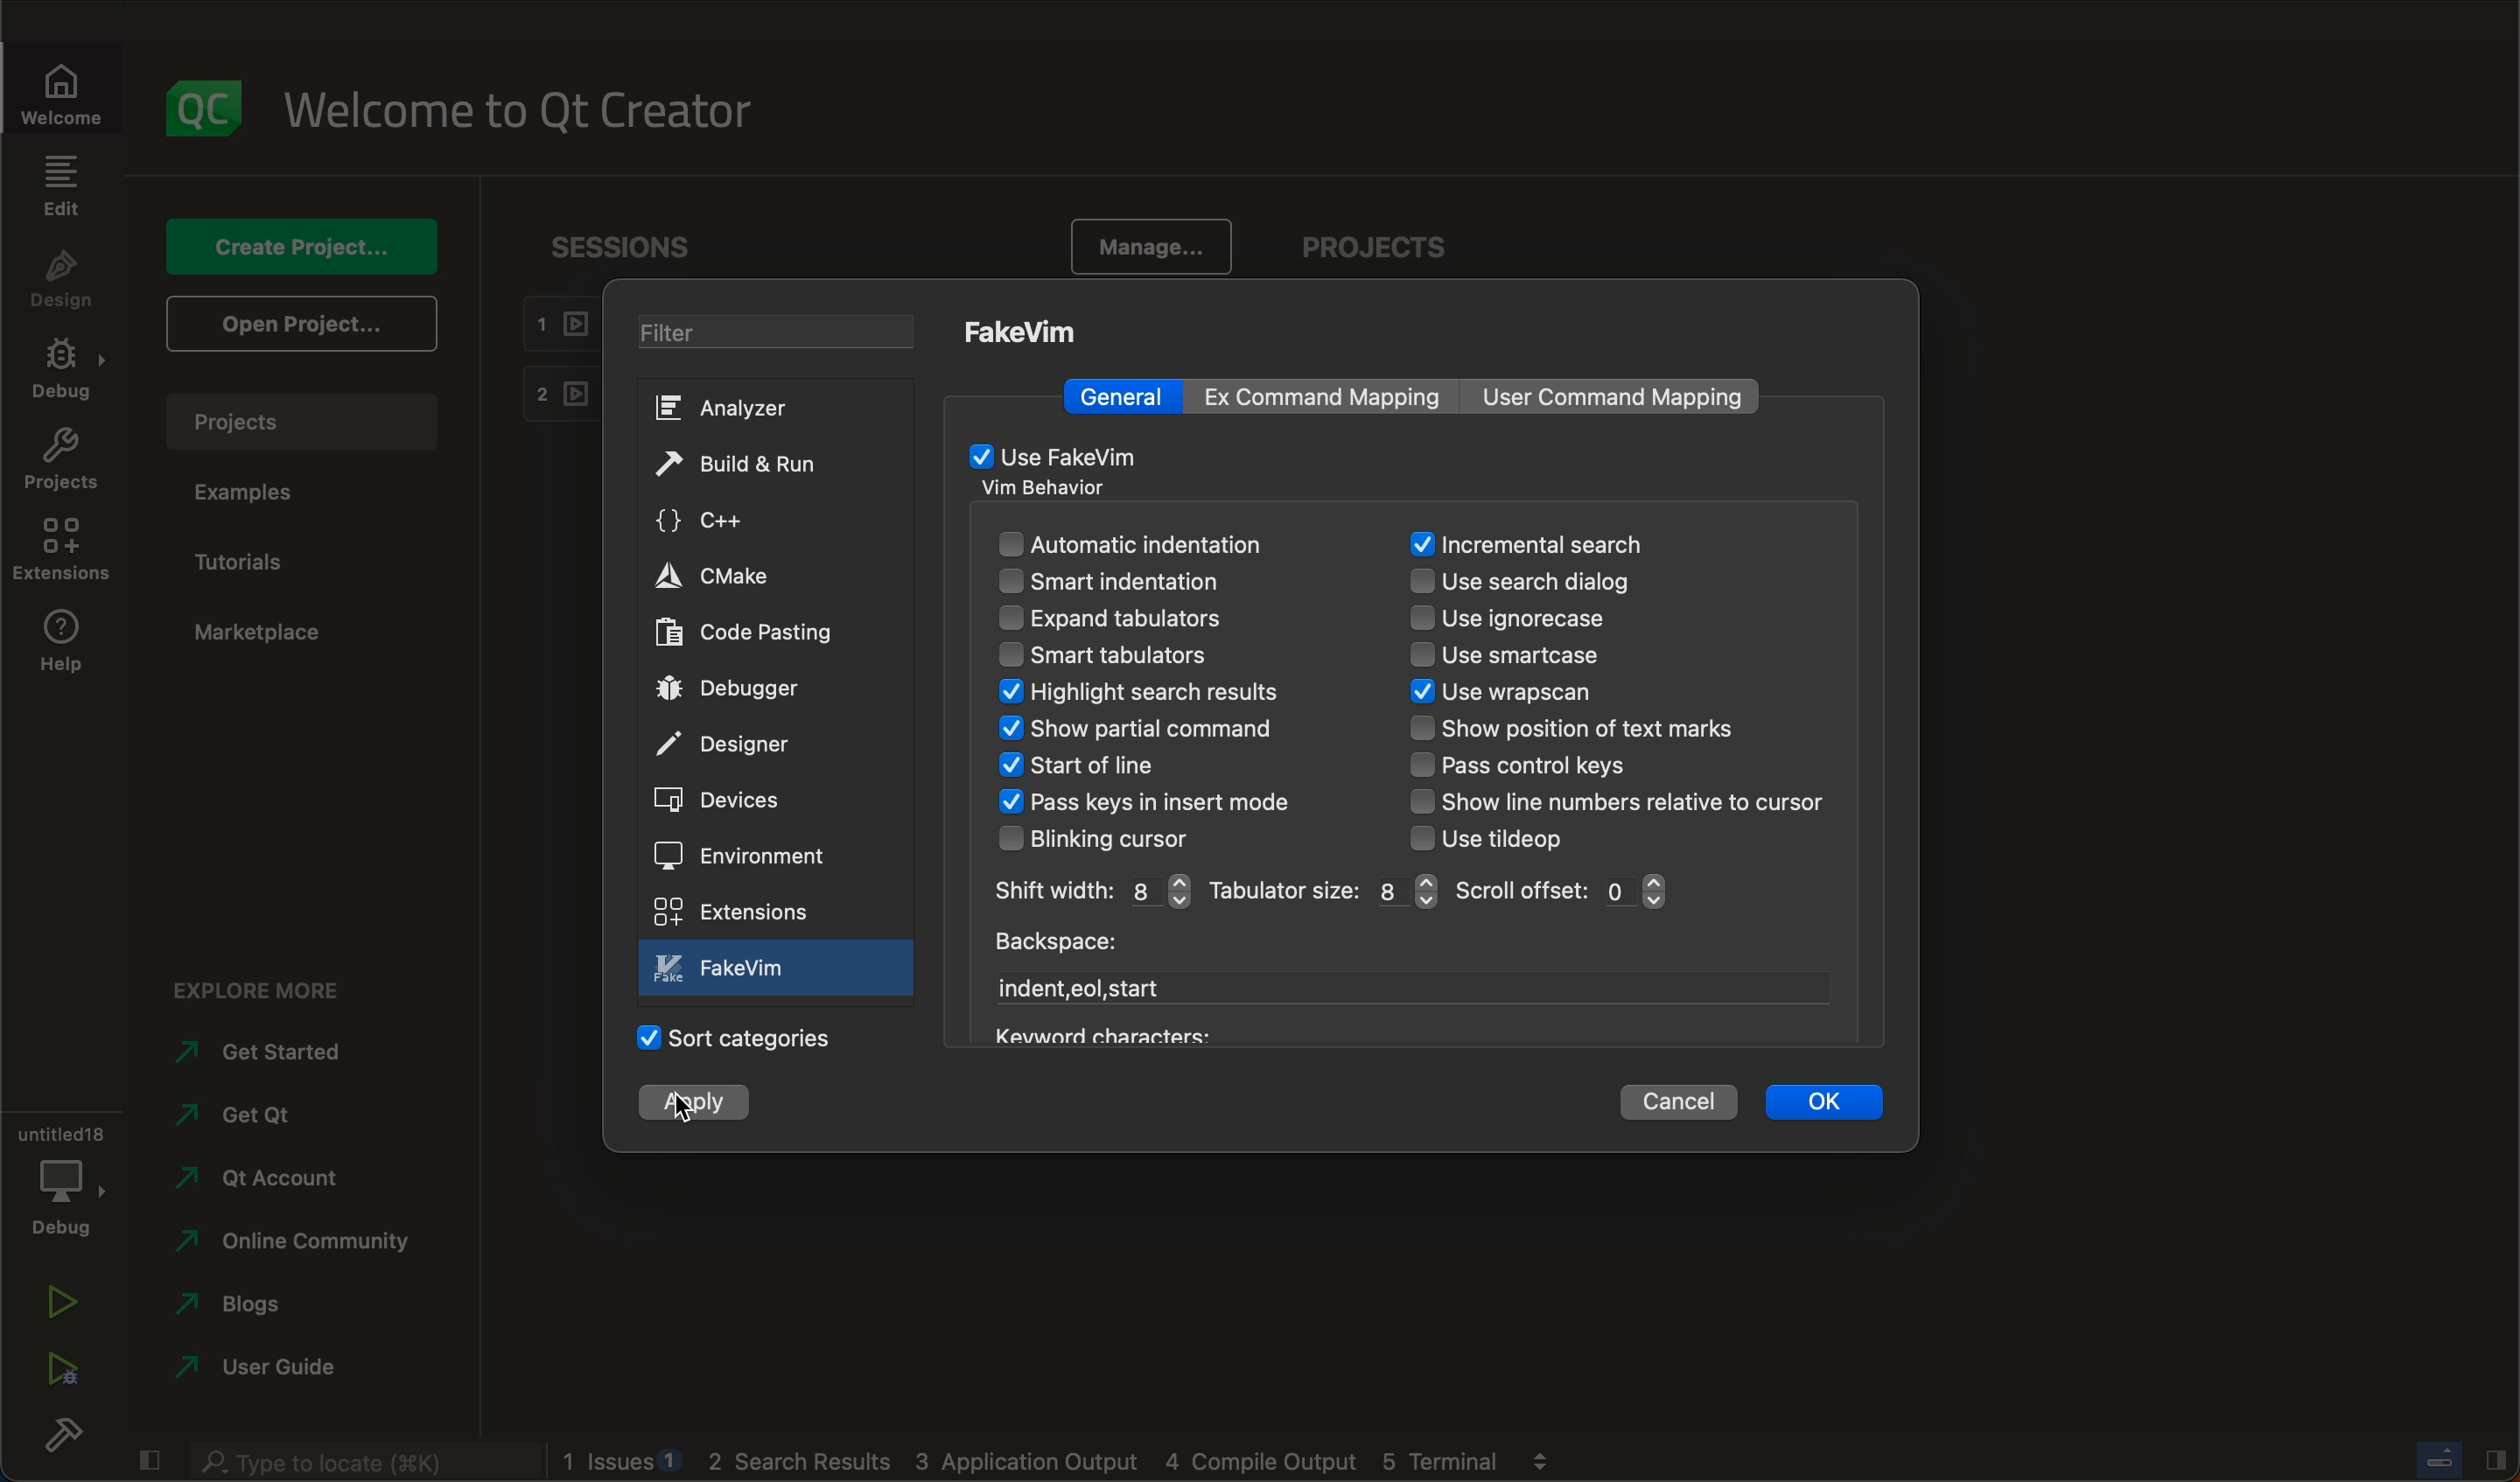 This screenshot has height=1482, width=2520. What do you see at coordinates (1579, 732) in the screenshot?
I see `text marks` at bounding box center [1579, 732].